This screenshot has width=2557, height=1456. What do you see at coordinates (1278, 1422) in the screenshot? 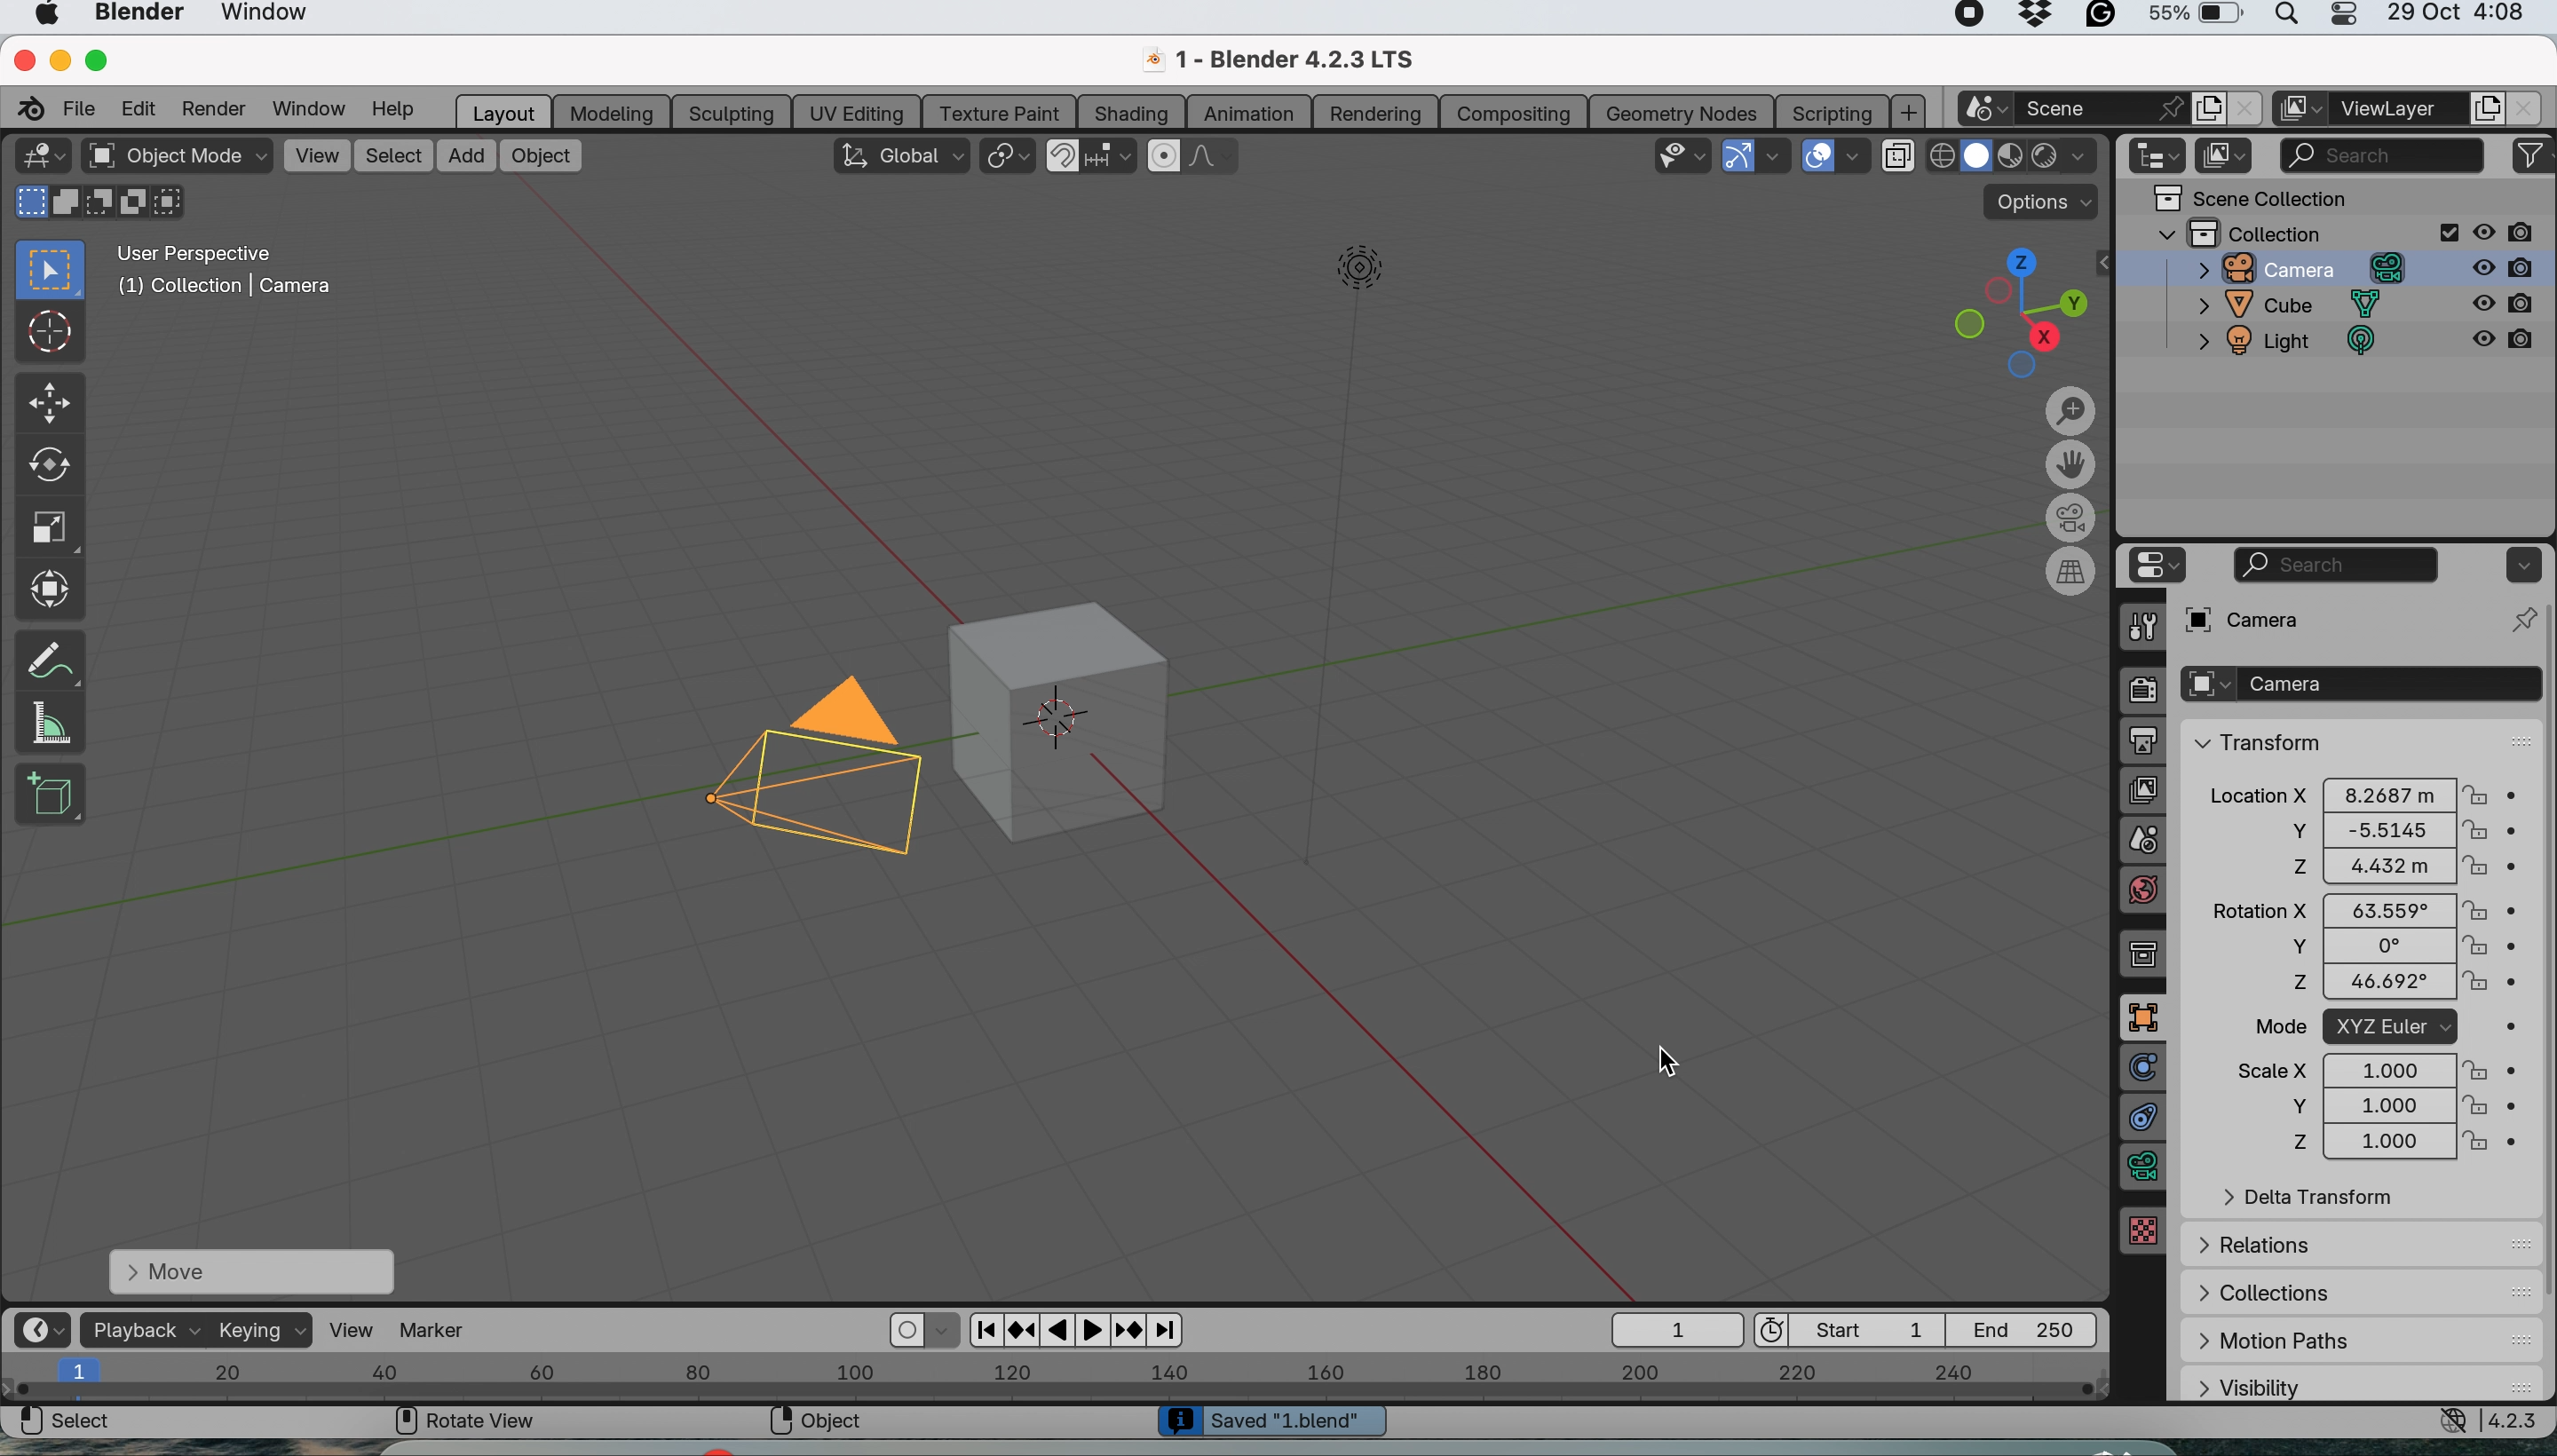
I see `Saved '1 blend'` at bounding box center [1278, 1422].